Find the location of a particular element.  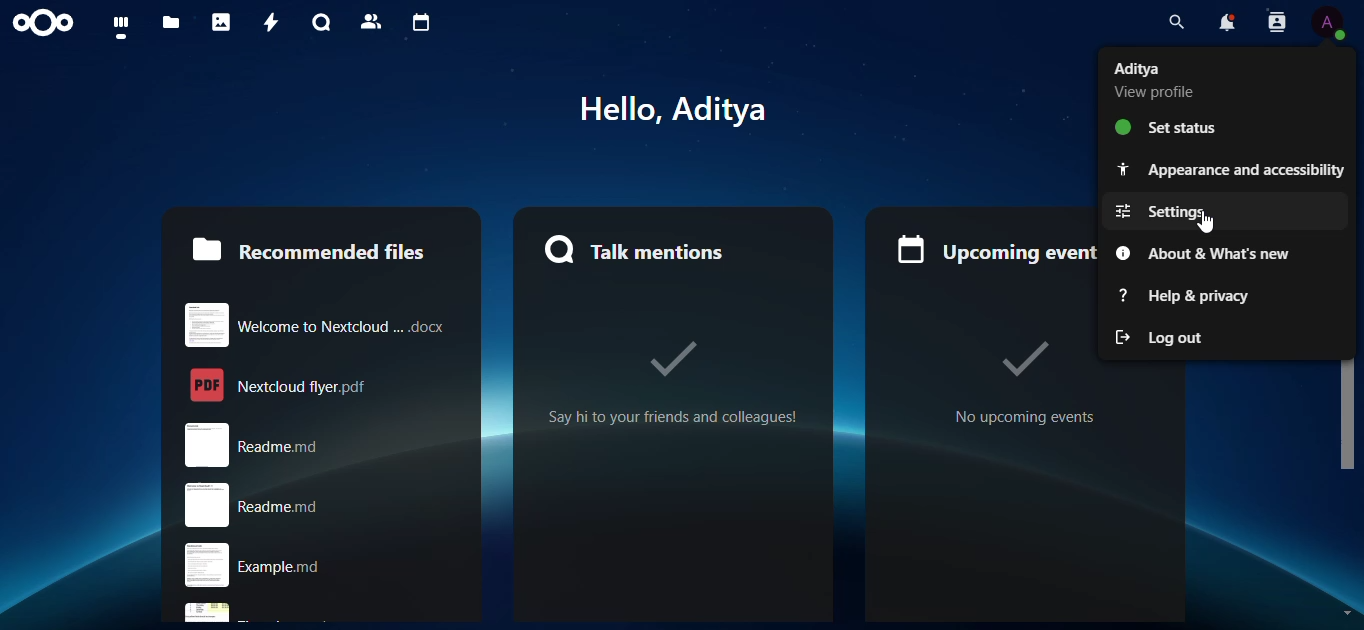

log out is located at coordinates (1166, 337).